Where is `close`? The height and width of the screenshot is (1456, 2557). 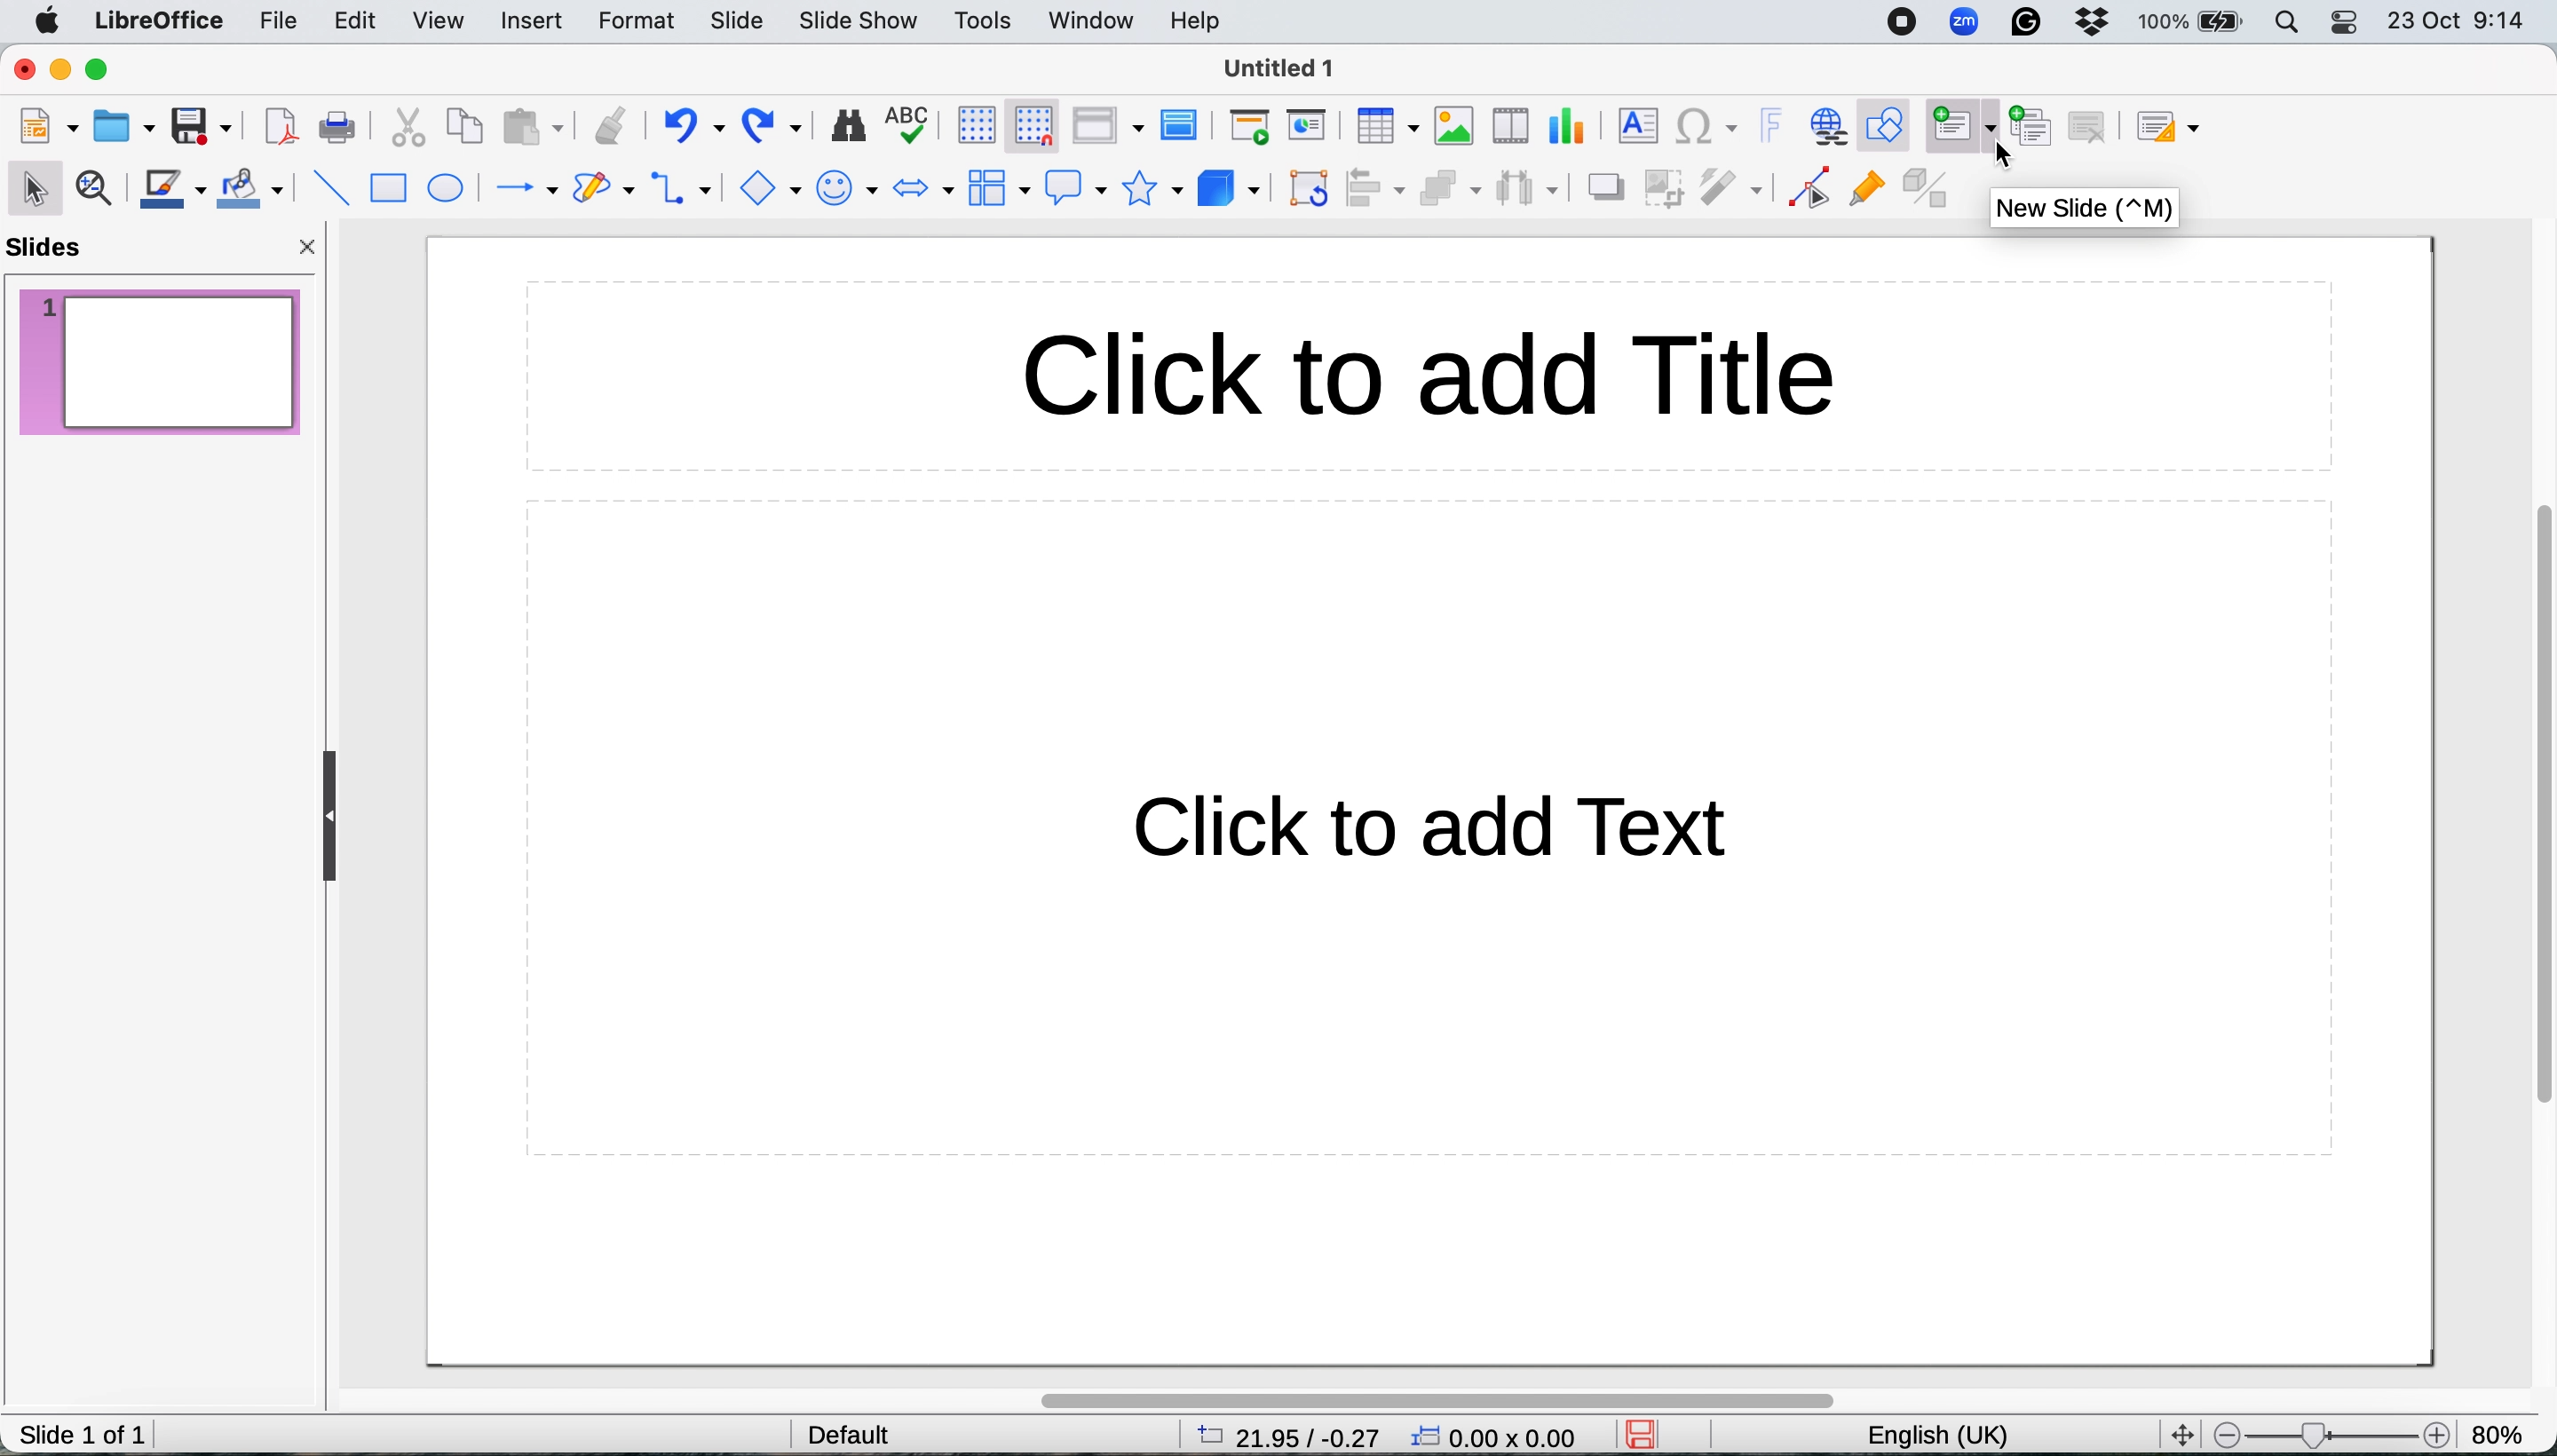
close is located at coordinates (312, 246).